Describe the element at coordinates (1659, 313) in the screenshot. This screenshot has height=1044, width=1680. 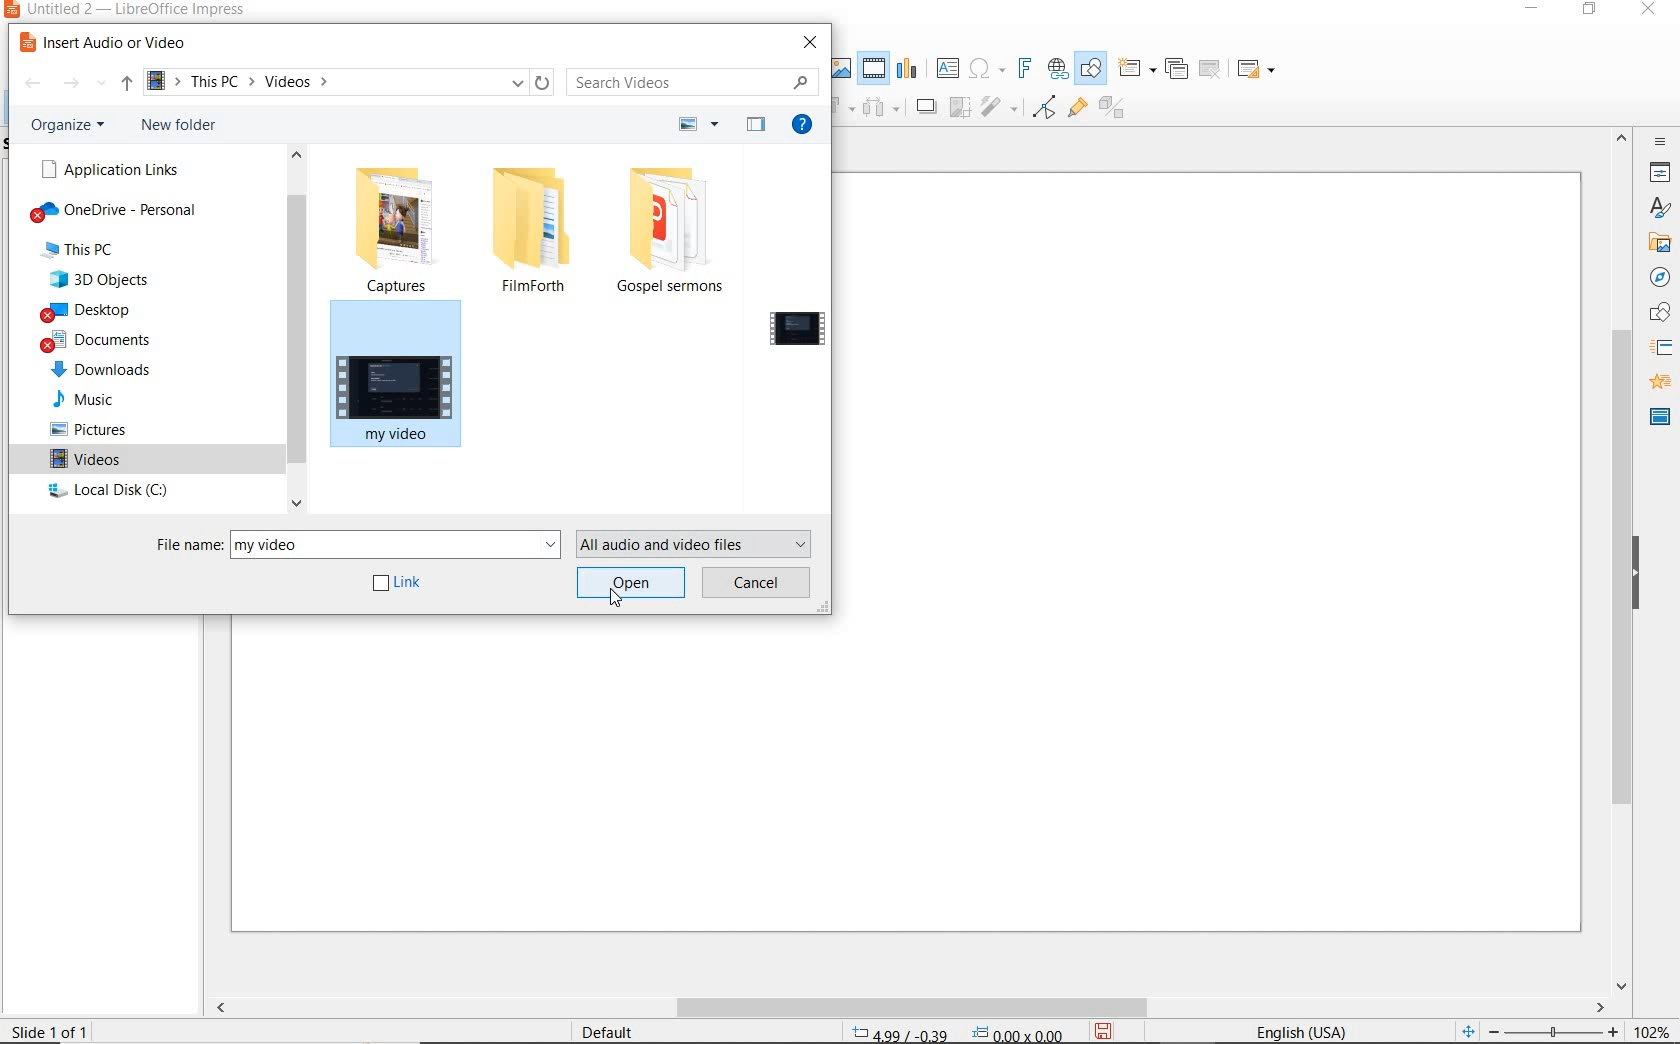
I see `shape` at that location.